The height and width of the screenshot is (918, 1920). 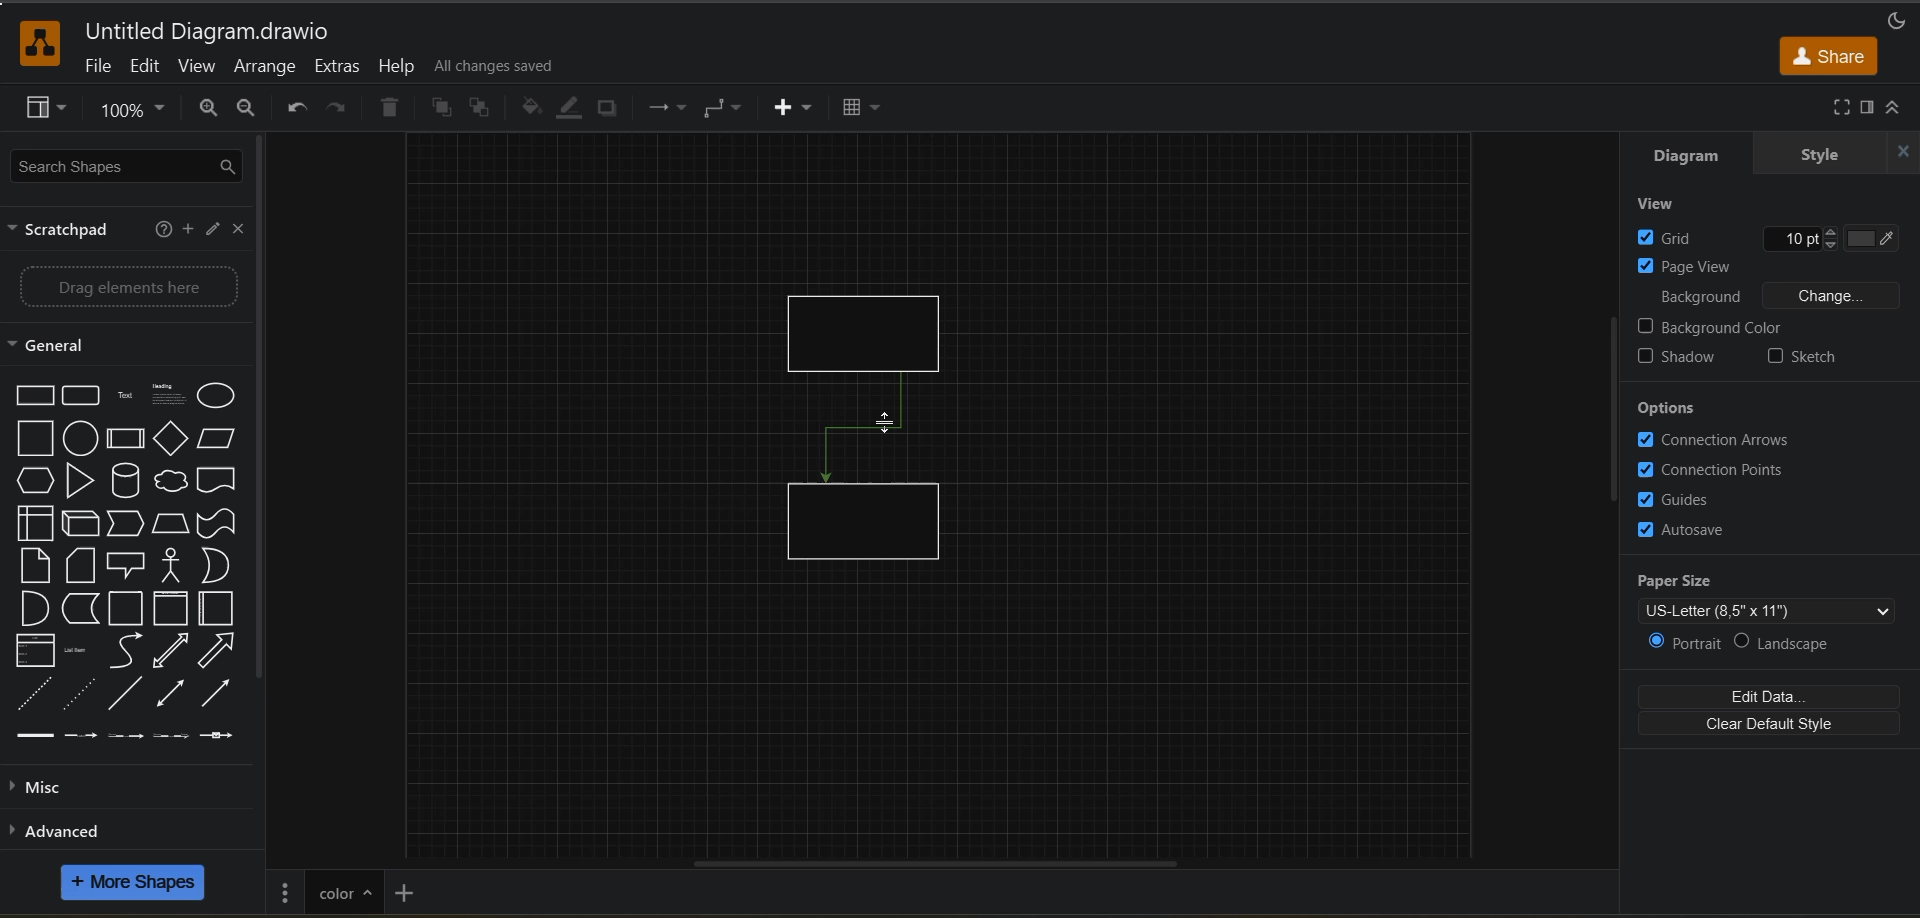 What do you see at coordinates (1898, 153) in the screenshot?
I see `close` at bounding box center [1898, 153].